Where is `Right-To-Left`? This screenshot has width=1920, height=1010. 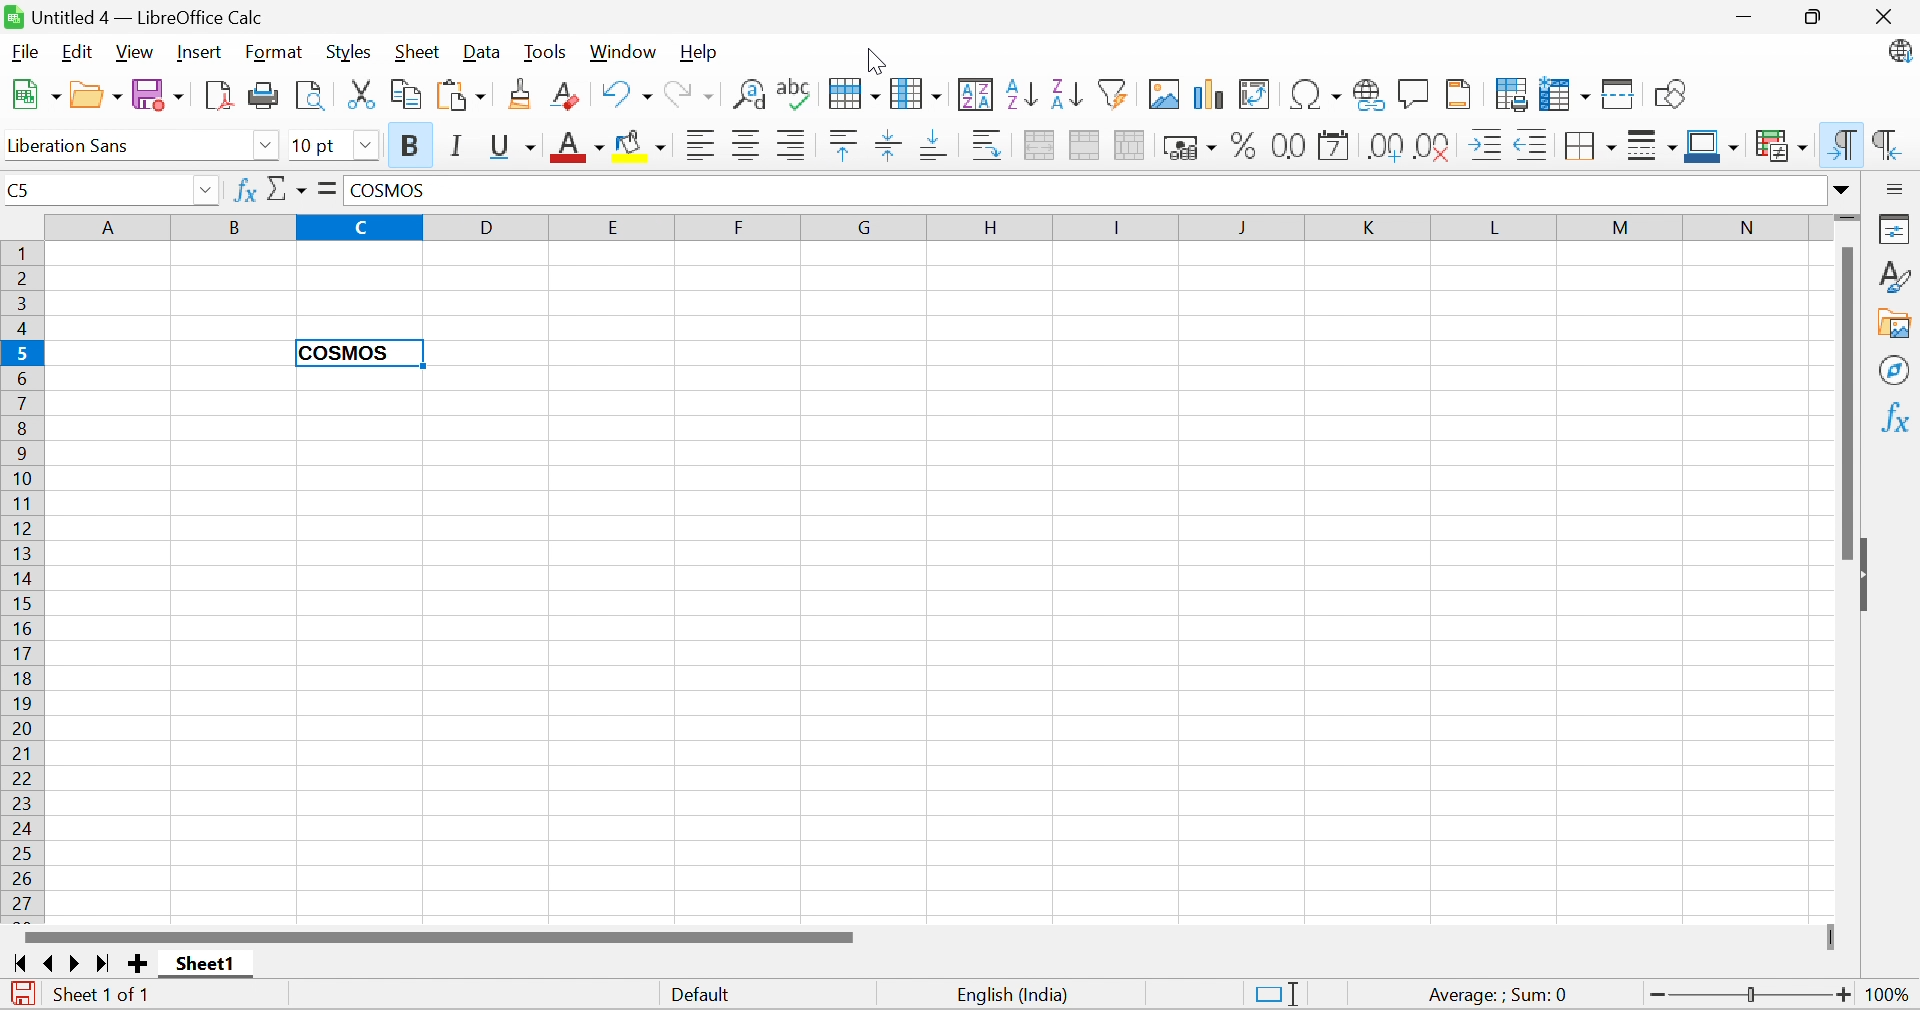
Right-To-Left is located at coordinates (1889, 144).